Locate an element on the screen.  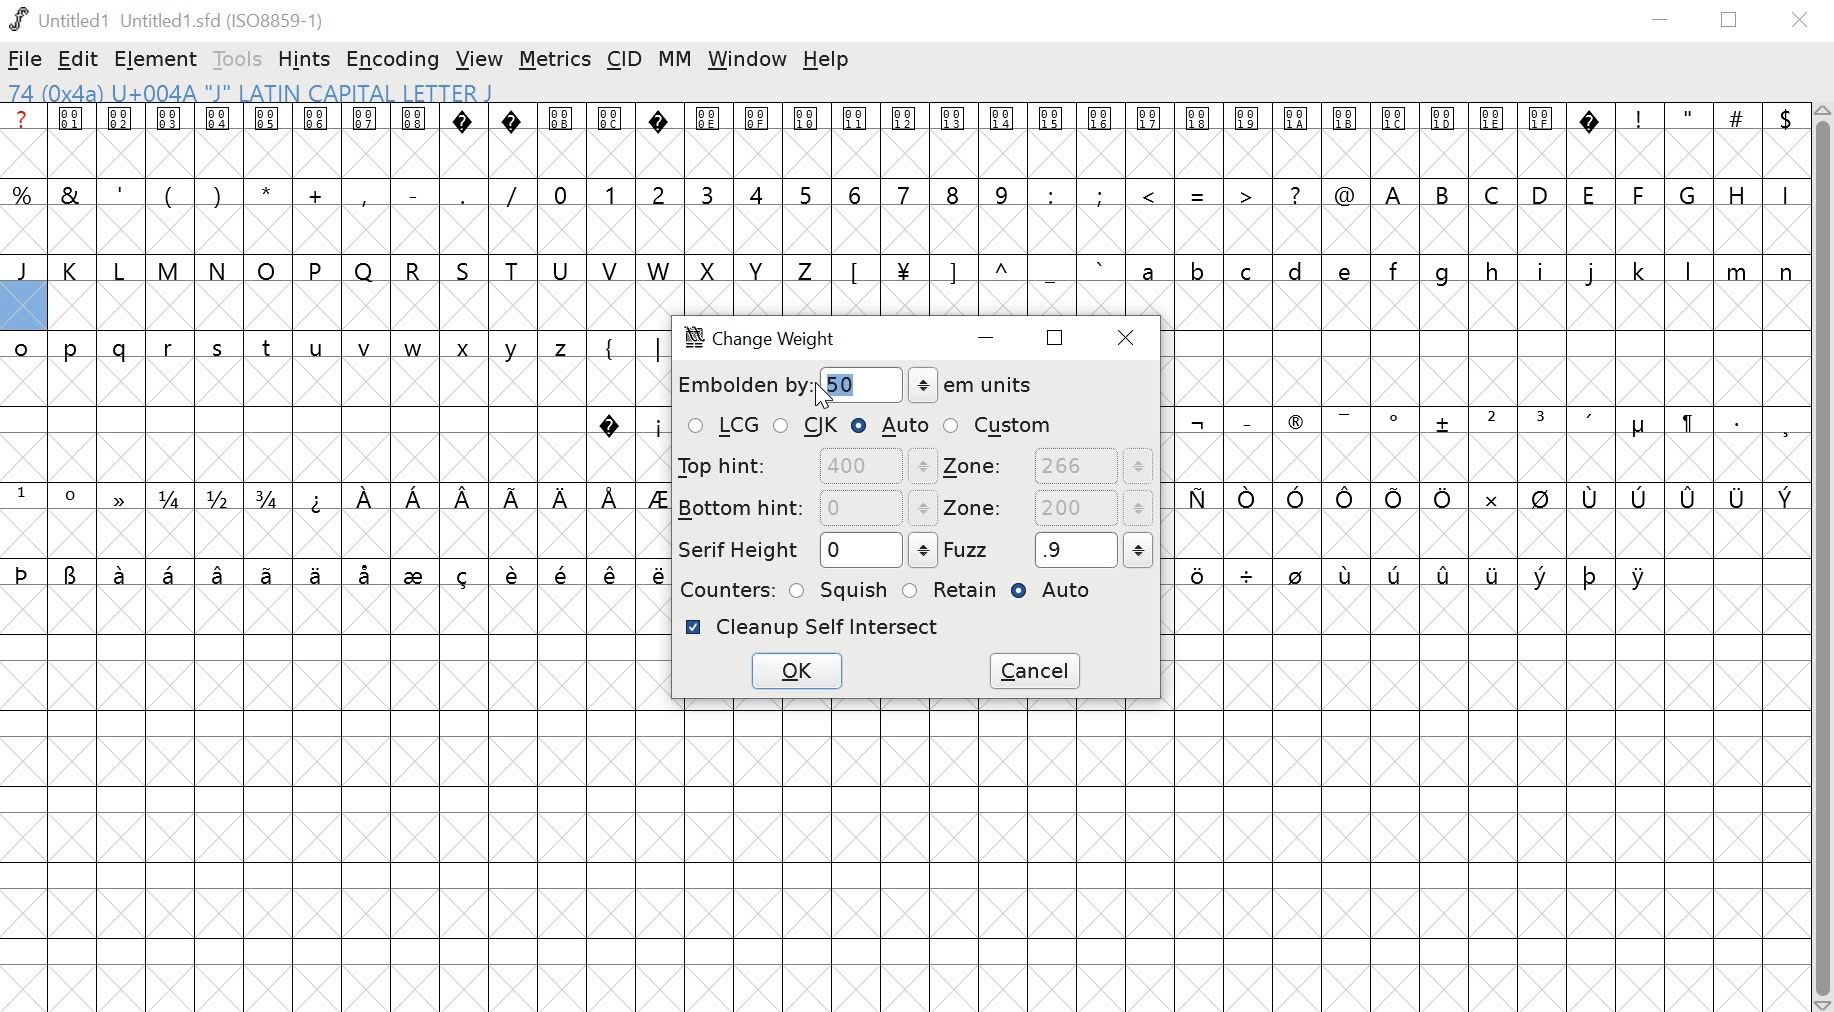
Cursor is located at coordinates (823, 395).